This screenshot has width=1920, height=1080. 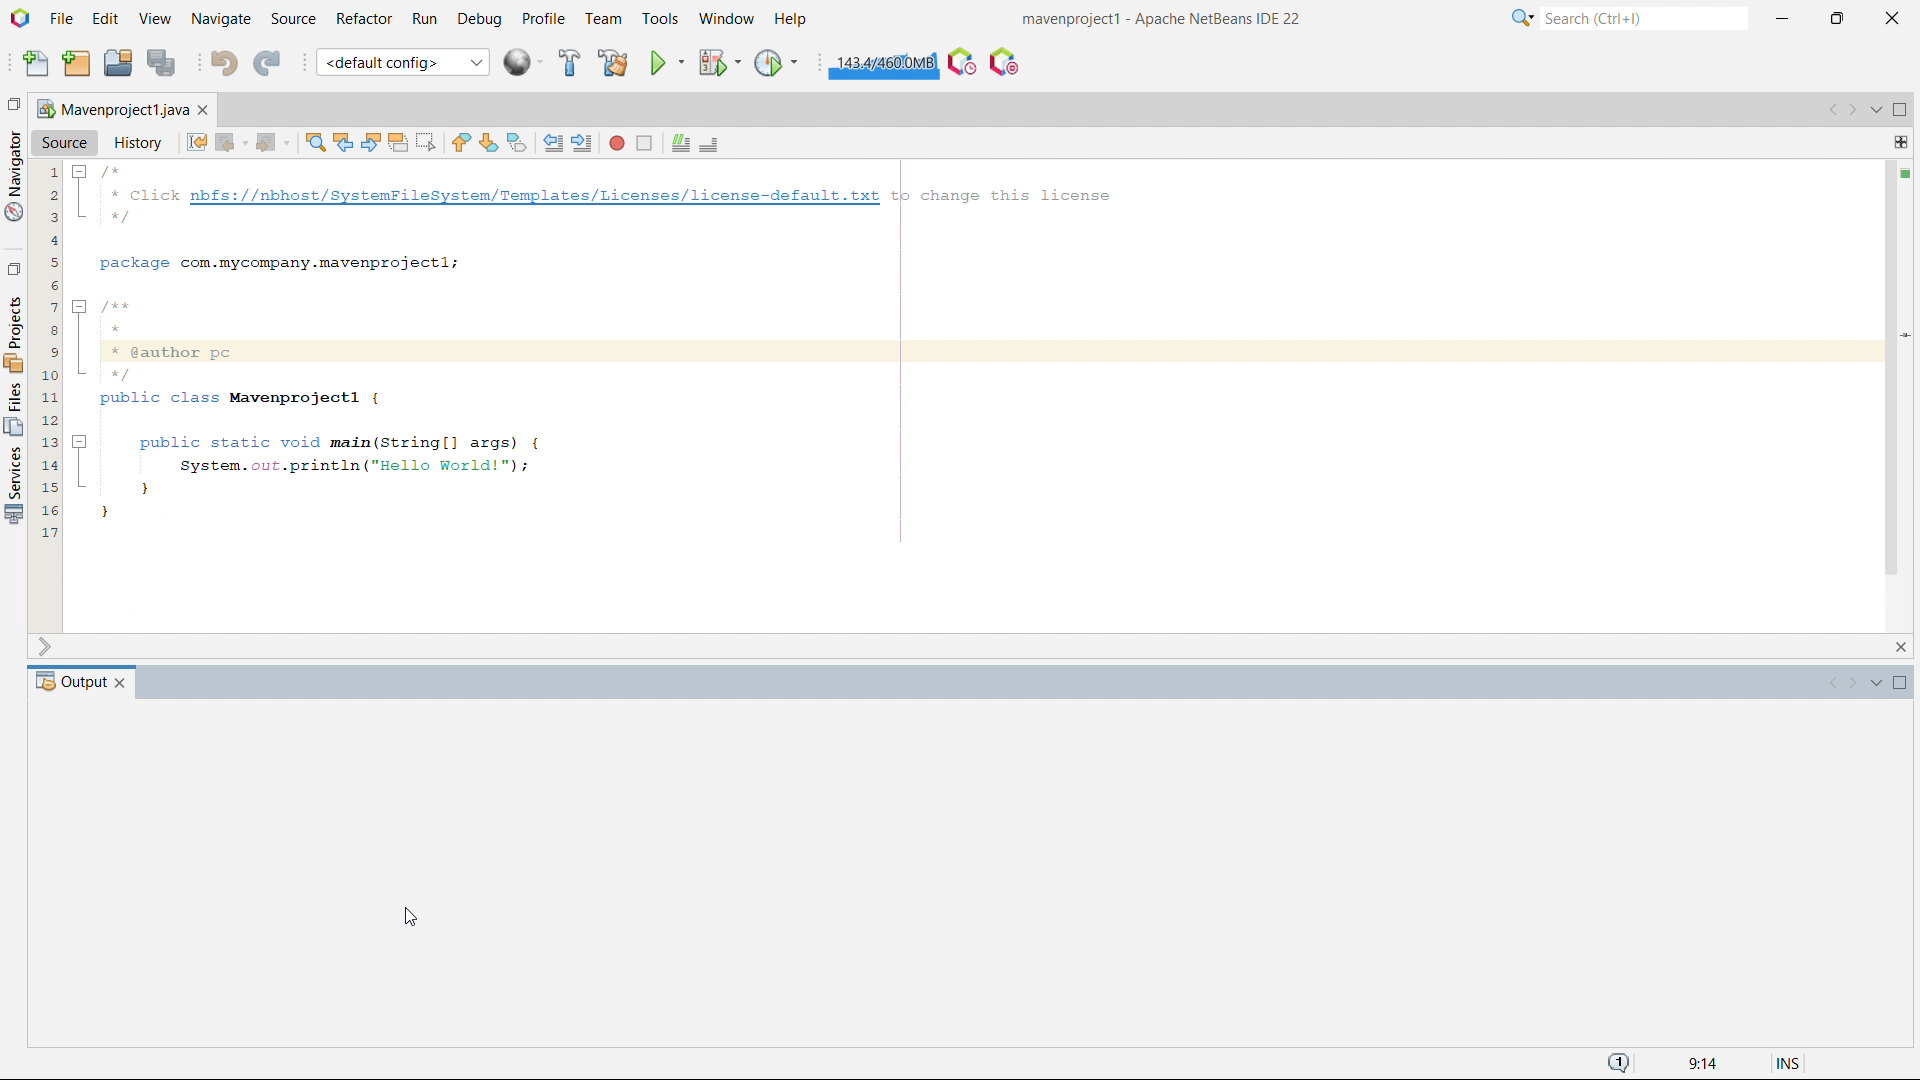 I want to click on drop down, so click(x=1876, y=109).